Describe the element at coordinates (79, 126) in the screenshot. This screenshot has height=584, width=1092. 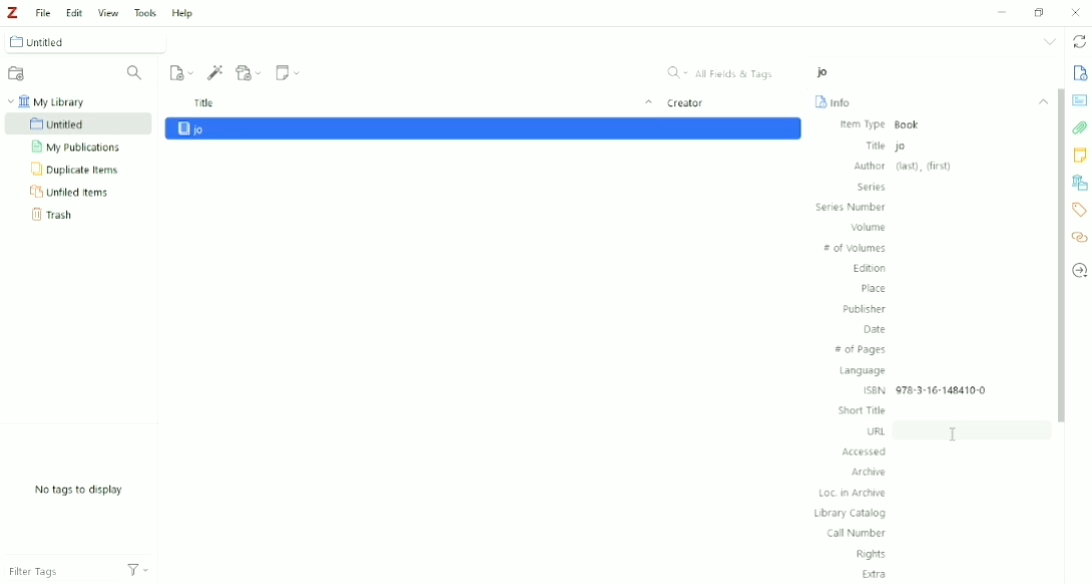
I see `Untitled` at that location.